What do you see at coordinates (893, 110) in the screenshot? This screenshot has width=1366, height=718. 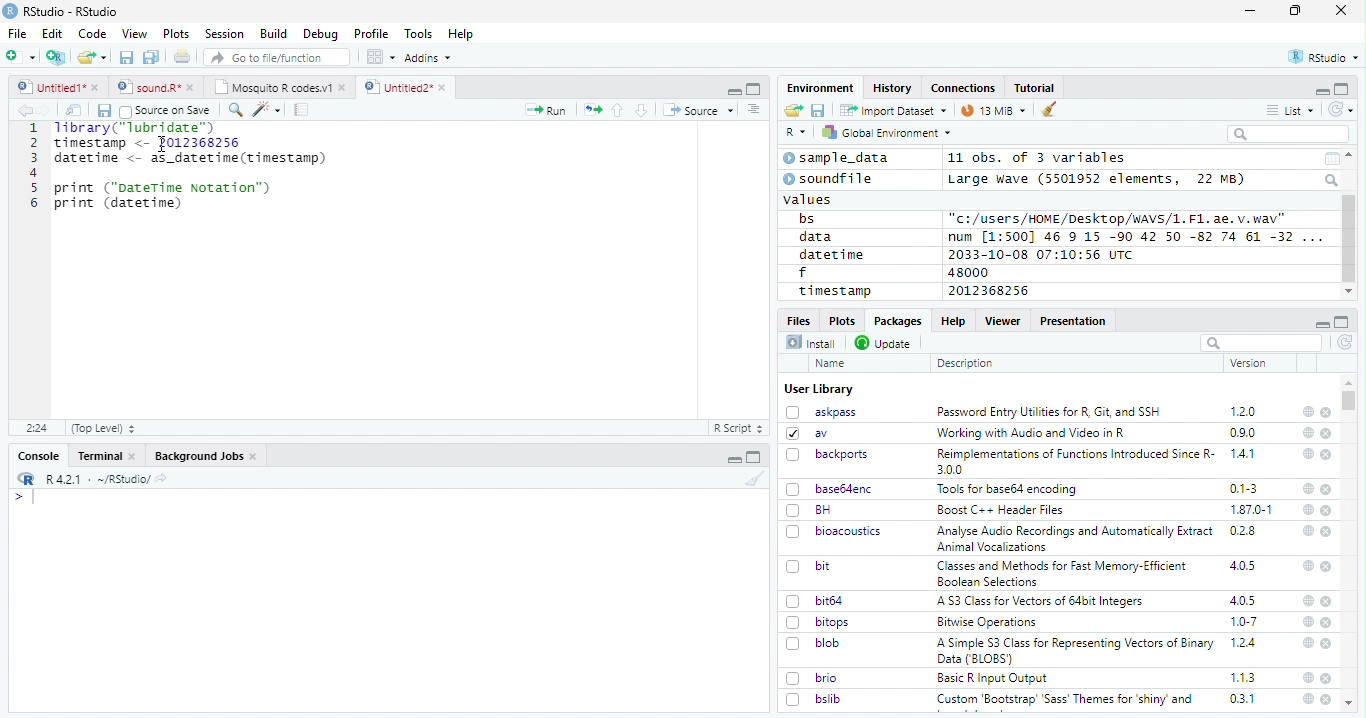 I see `Import Dataset` at bounding box center [893, 110].